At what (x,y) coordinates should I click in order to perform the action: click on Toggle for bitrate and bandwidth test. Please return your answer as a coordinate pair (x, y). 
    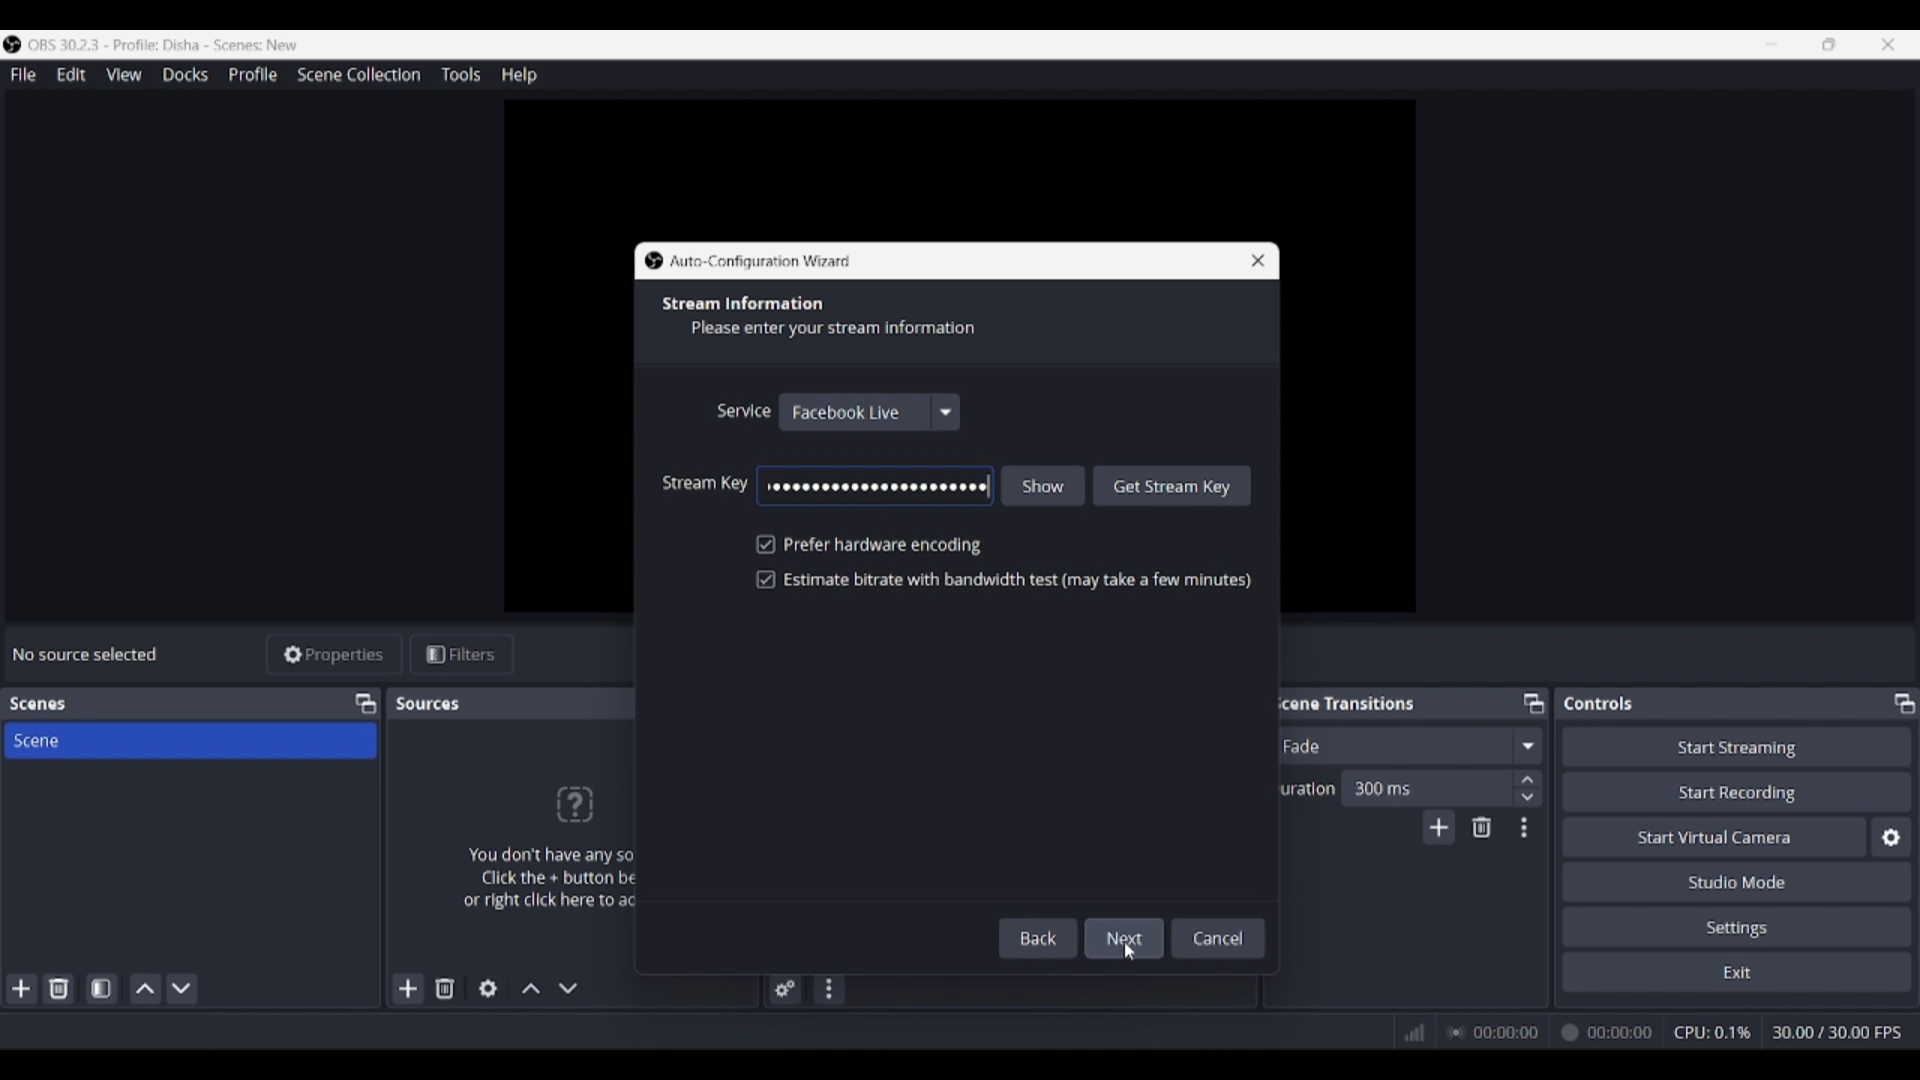
    Looking at the image, I should click on (1003, 579).